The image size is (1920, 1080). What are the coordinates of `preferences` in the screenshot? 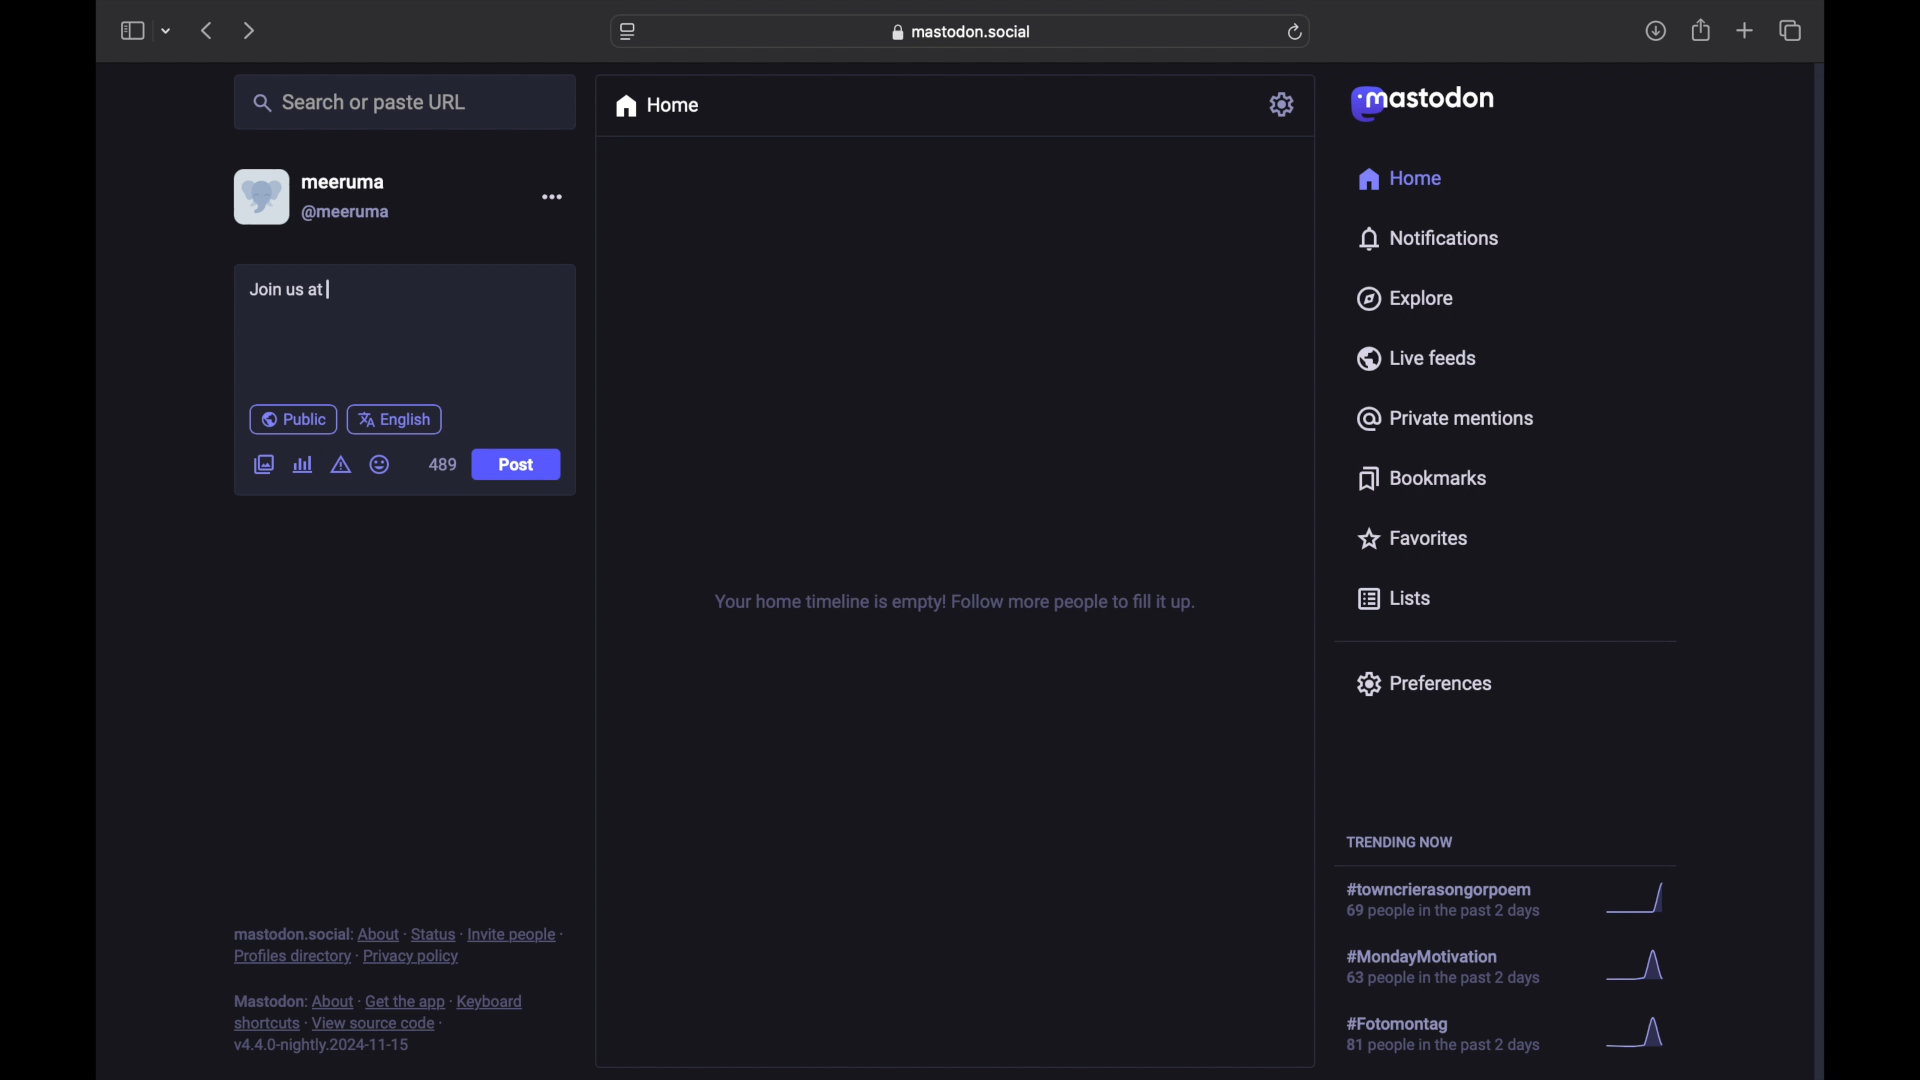 It's located at (1423, 682).